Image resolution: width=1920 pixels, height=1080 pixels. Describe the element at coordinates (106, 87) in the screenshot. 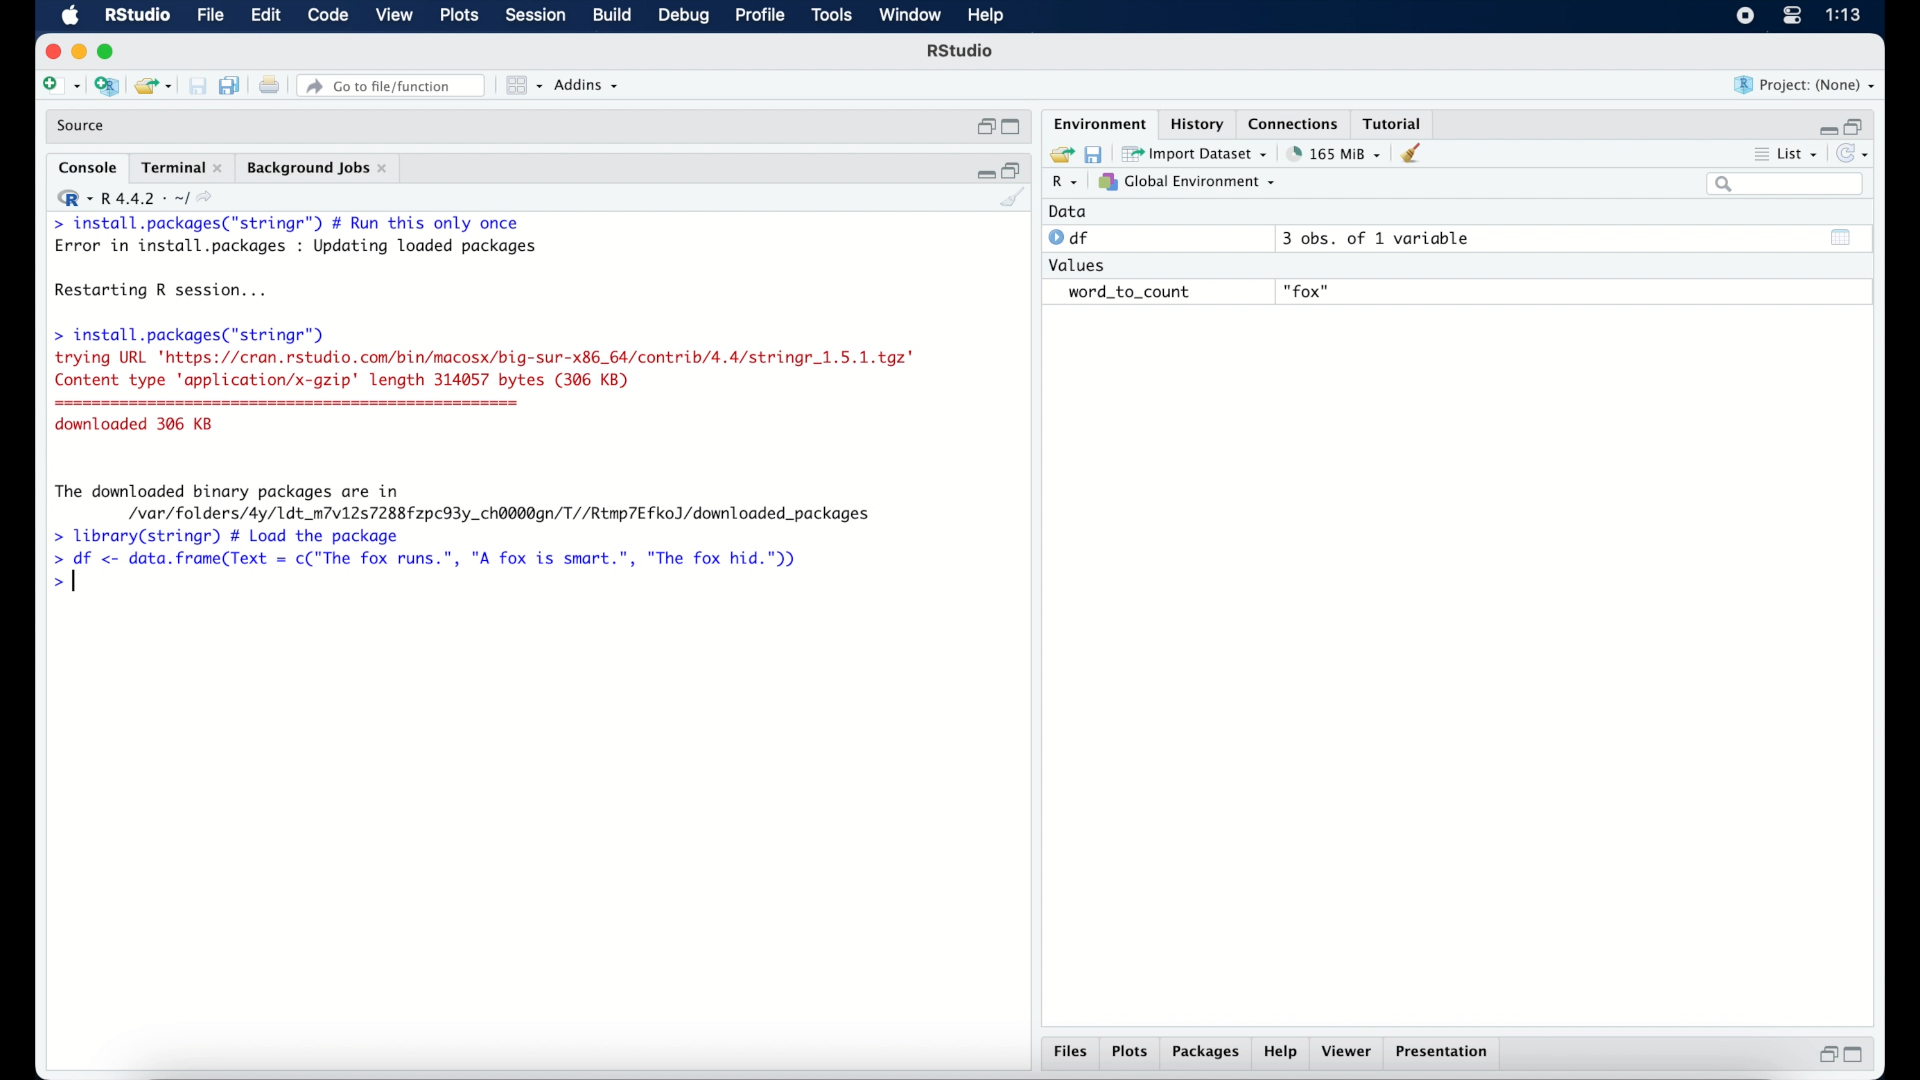

I see `create new project` at that location.